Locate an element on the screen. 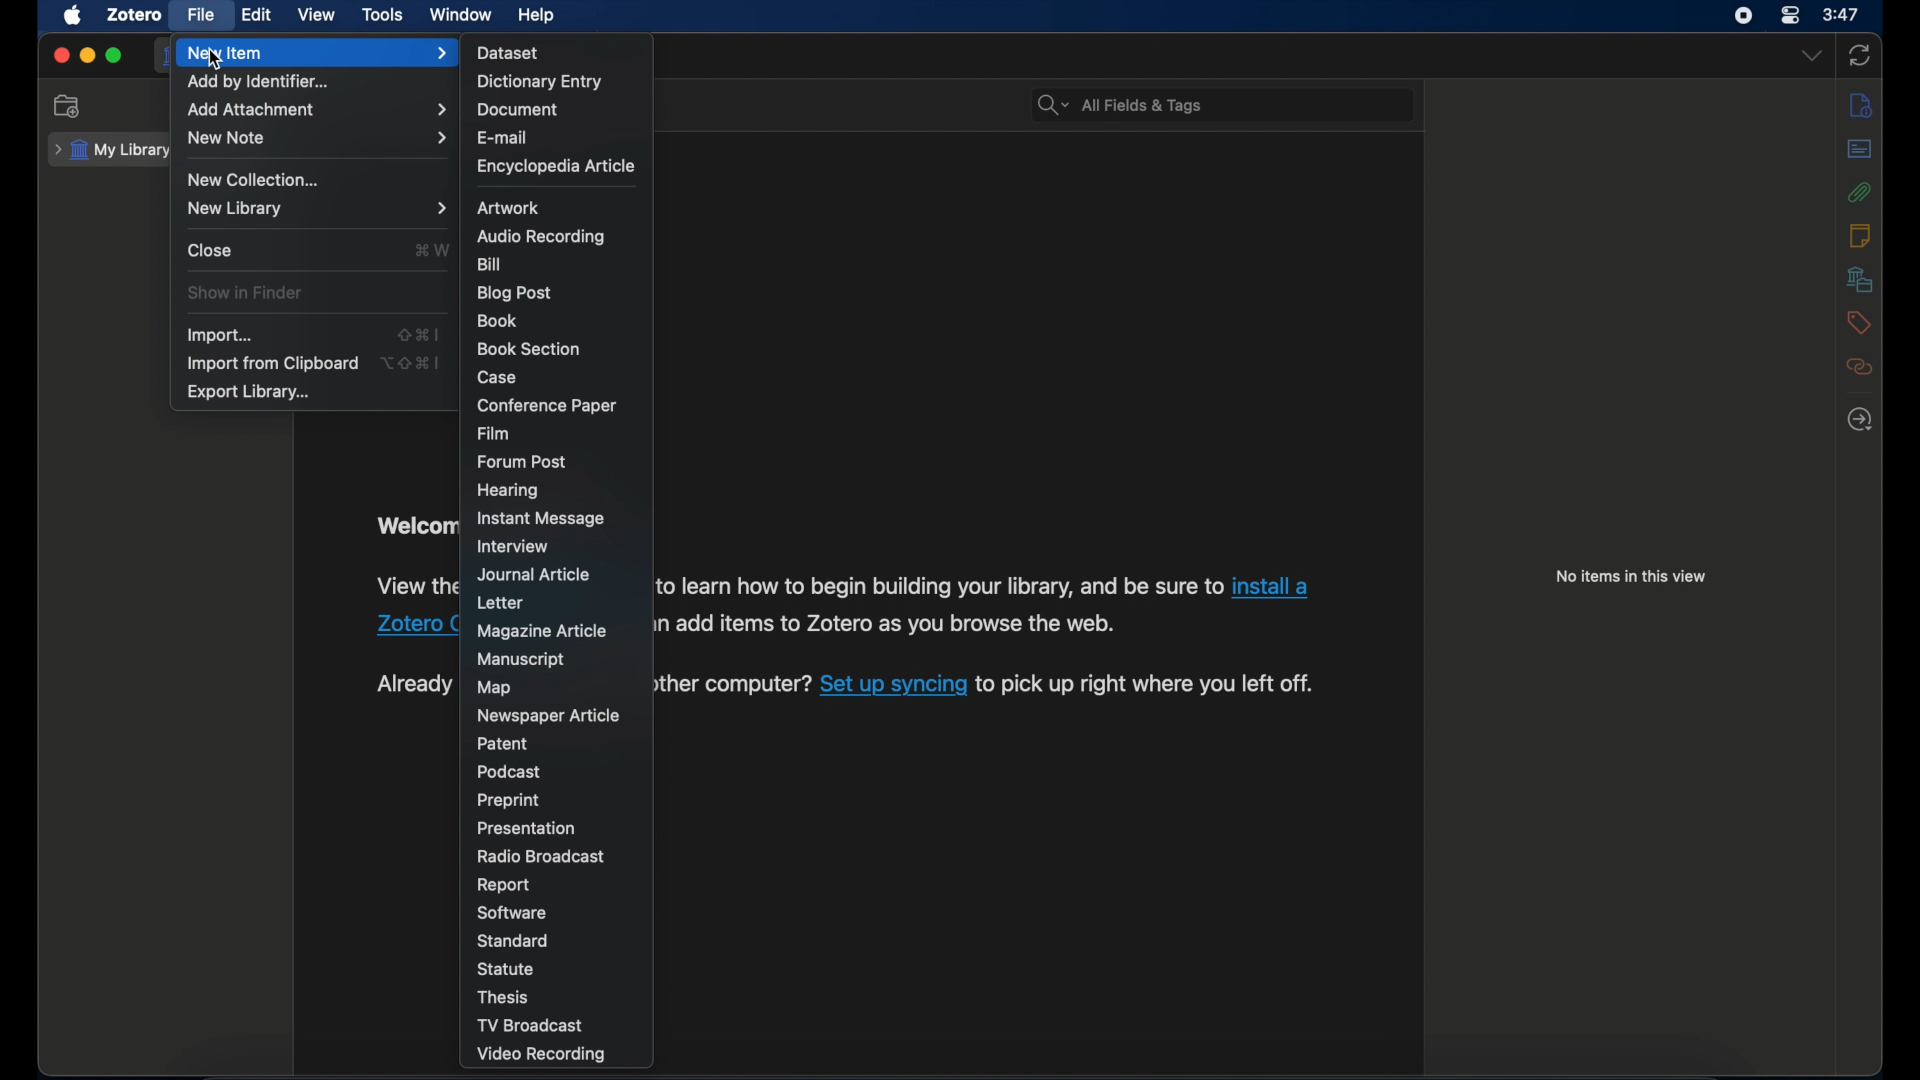 The height and width of the screenshot is (1080, 1920). no items in this view is located at coordinates (1630, 576).